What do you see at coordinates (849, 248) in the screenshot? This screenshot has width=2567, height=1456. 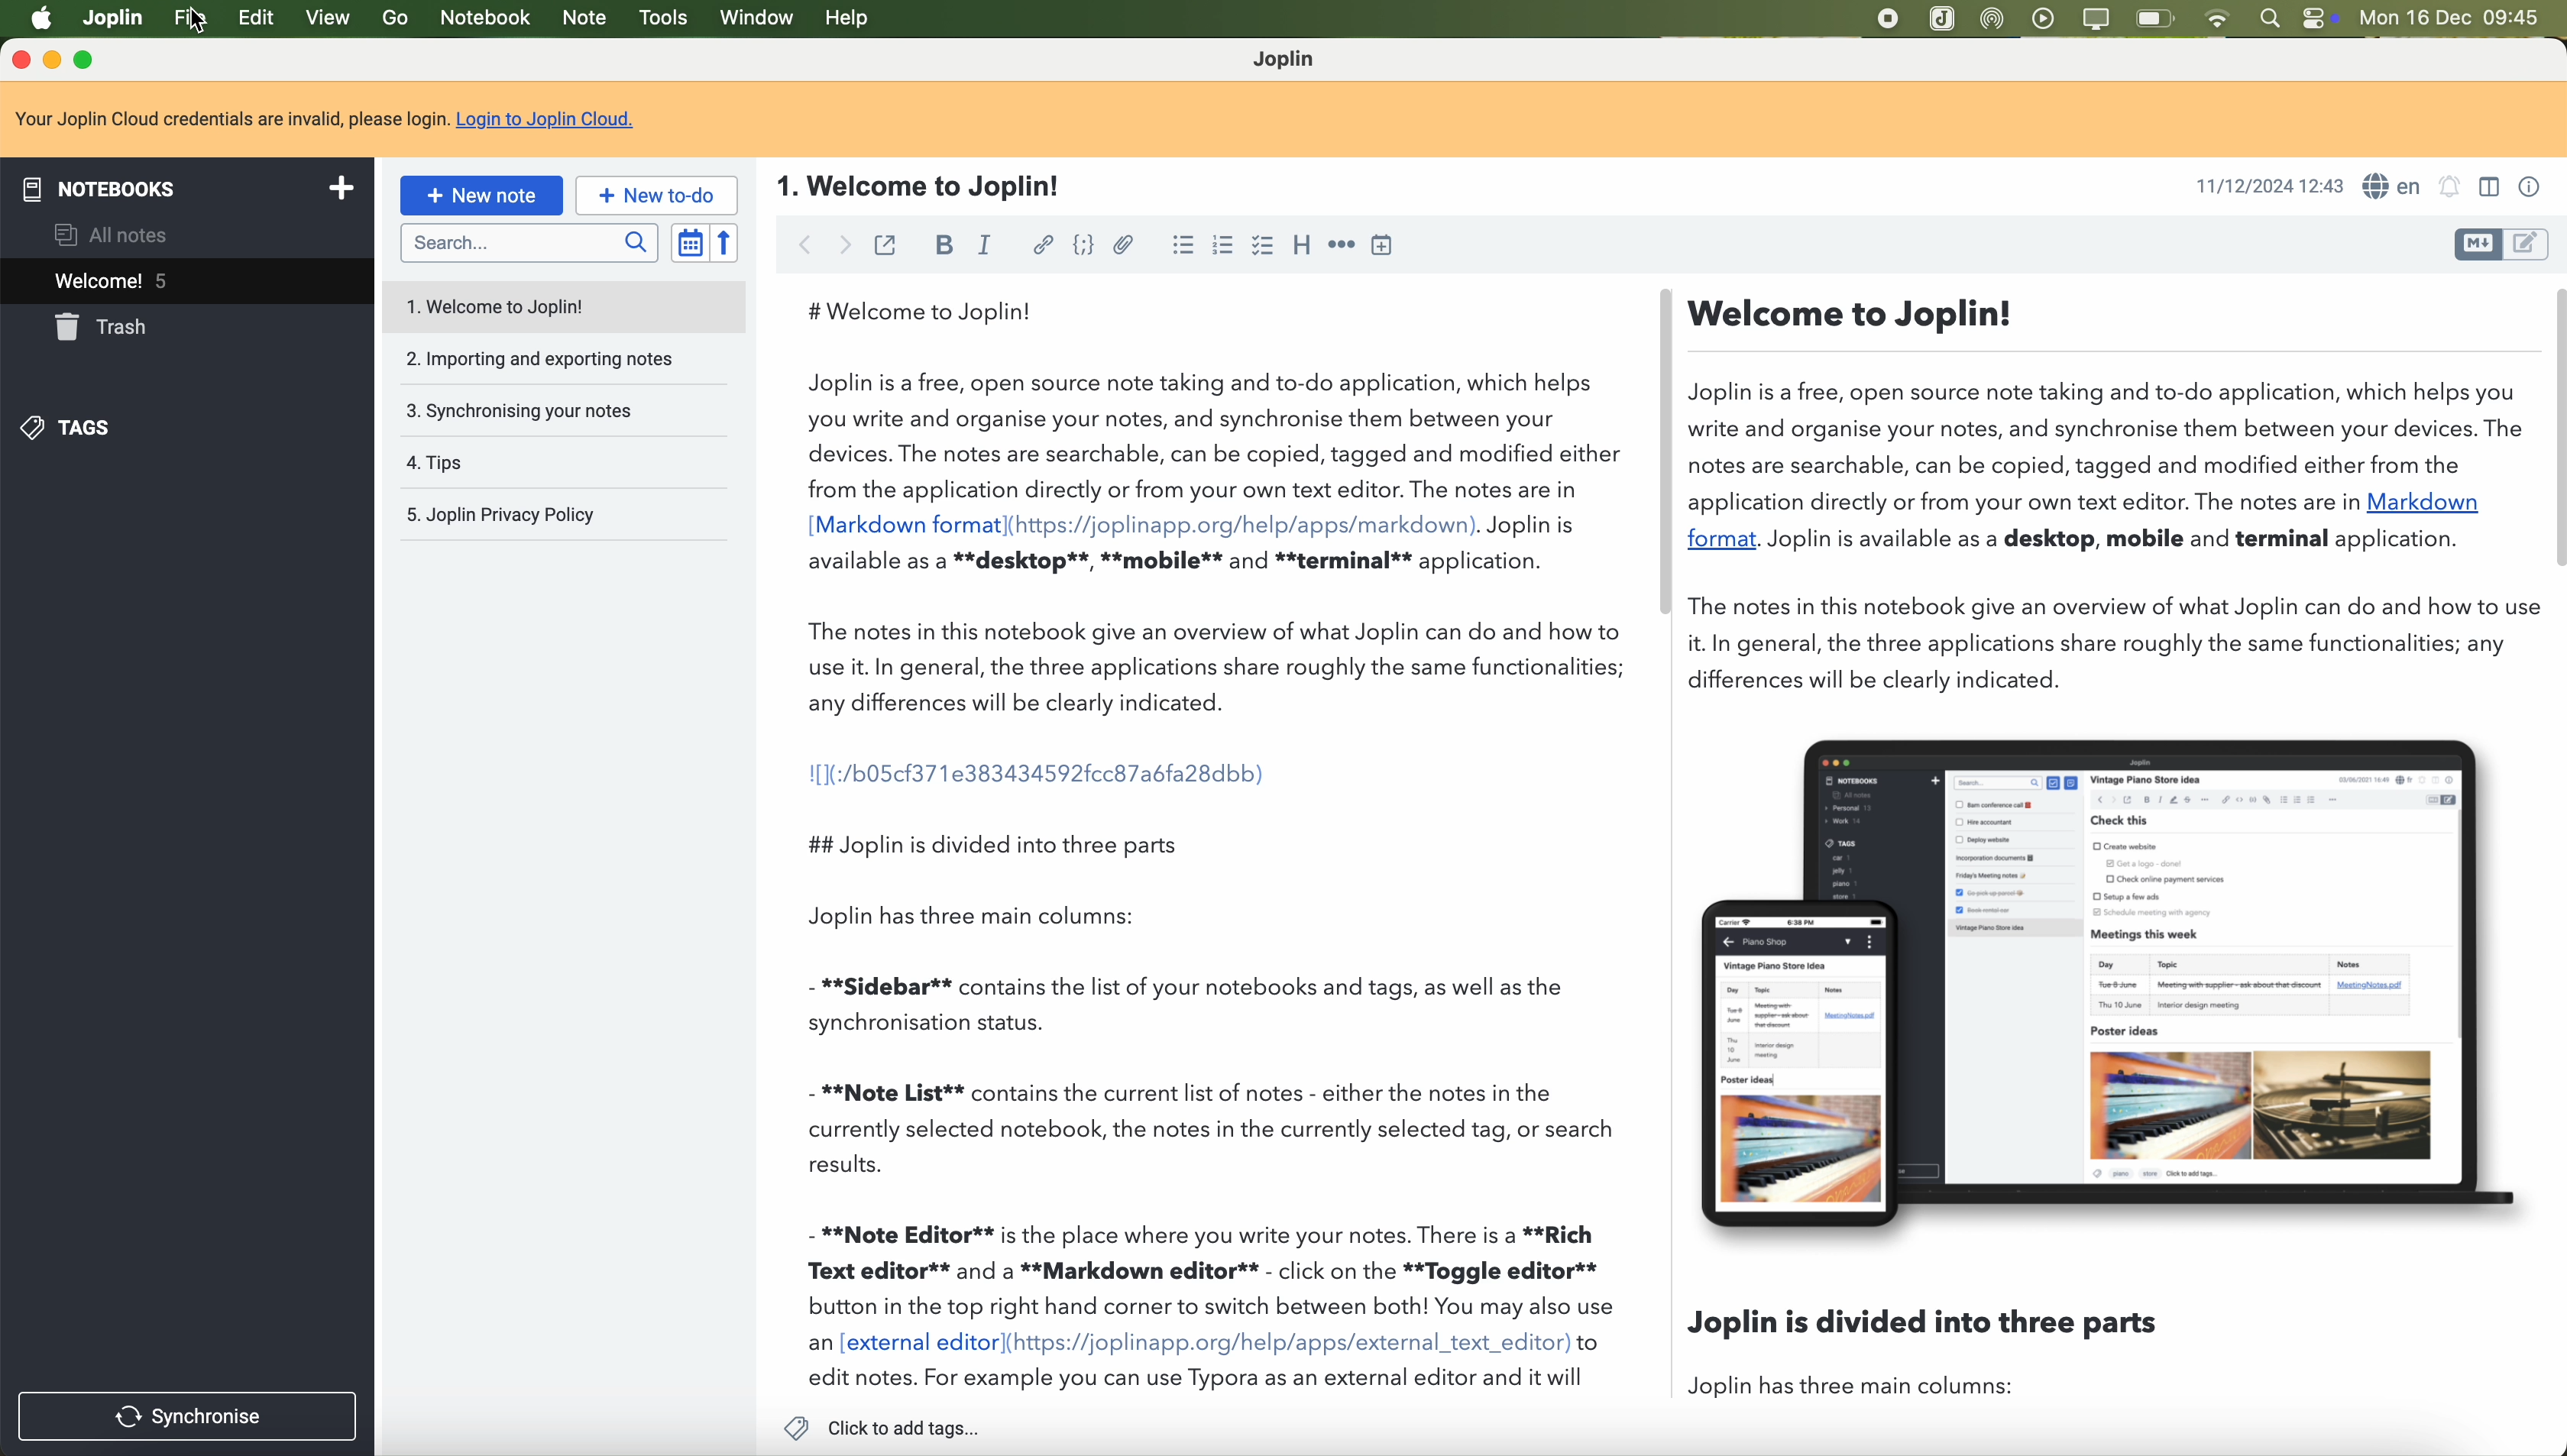 I see `foward` at bounding box center [849, 248].